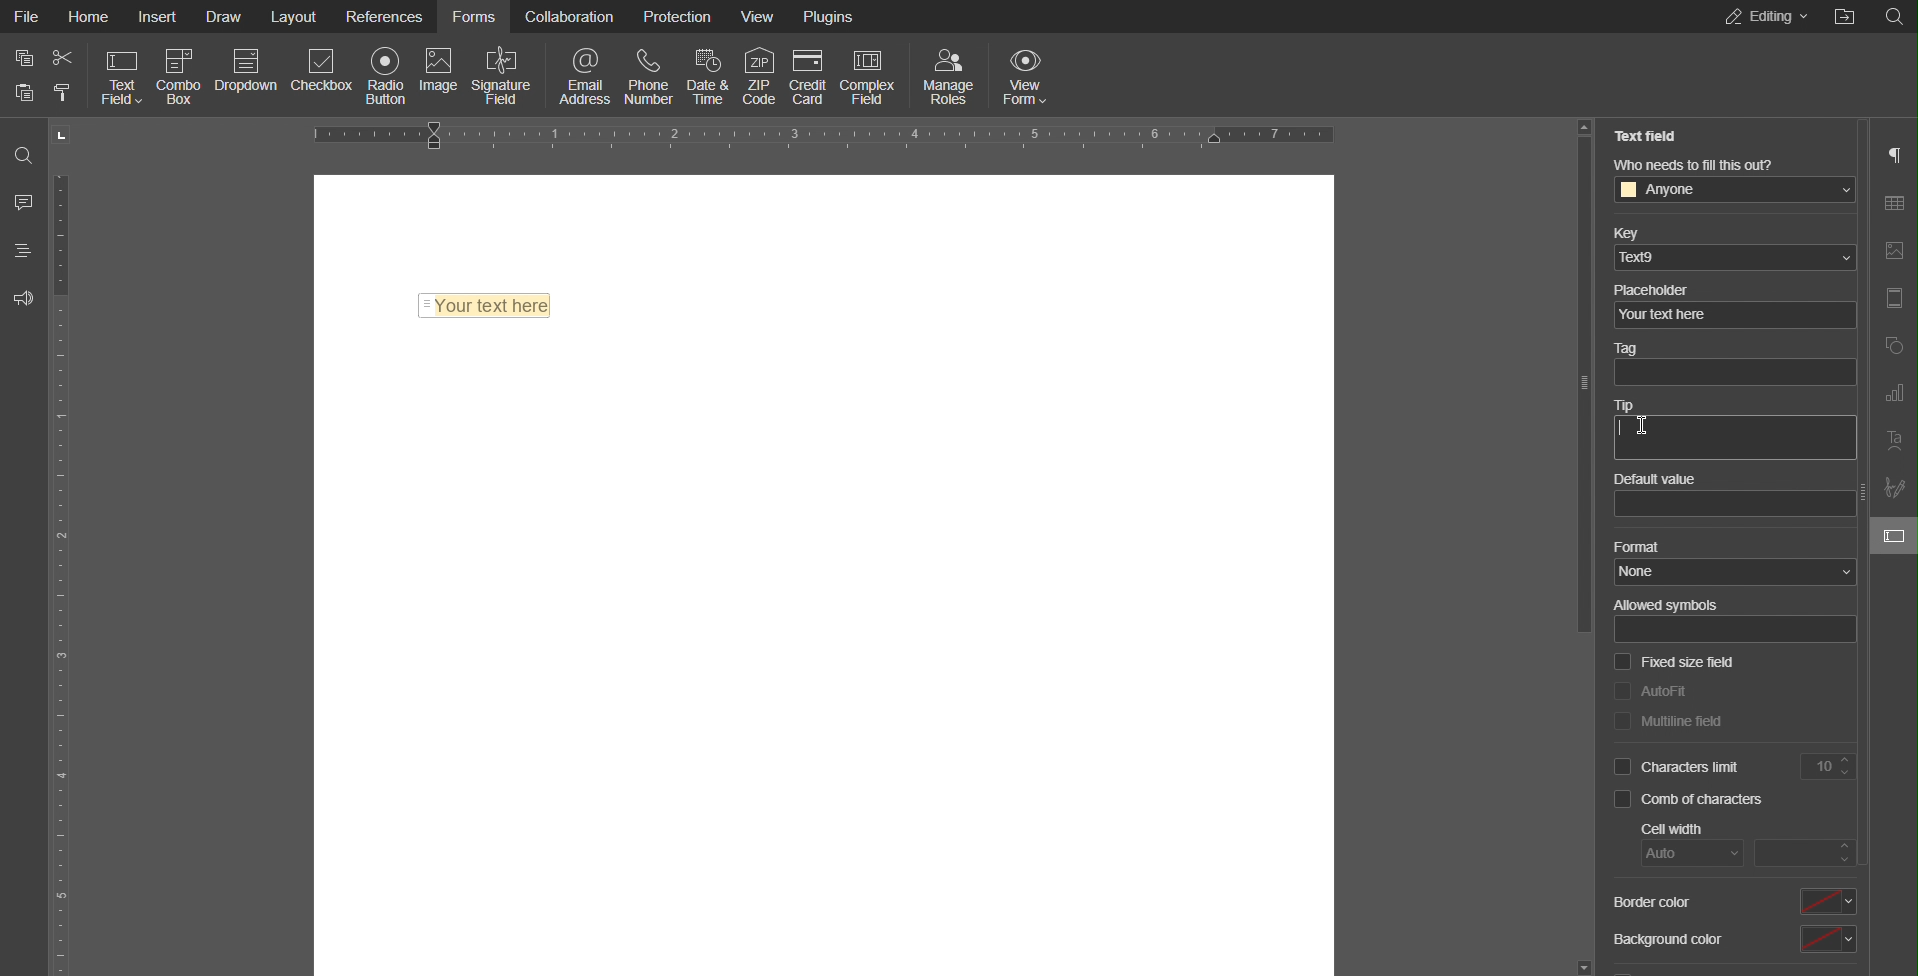 The height and width of the screenshot is (976, 1918). What do you see at coordinates (1652, 427) in the screenshot?
I see `cursor` at bounding box center [1652, 427].